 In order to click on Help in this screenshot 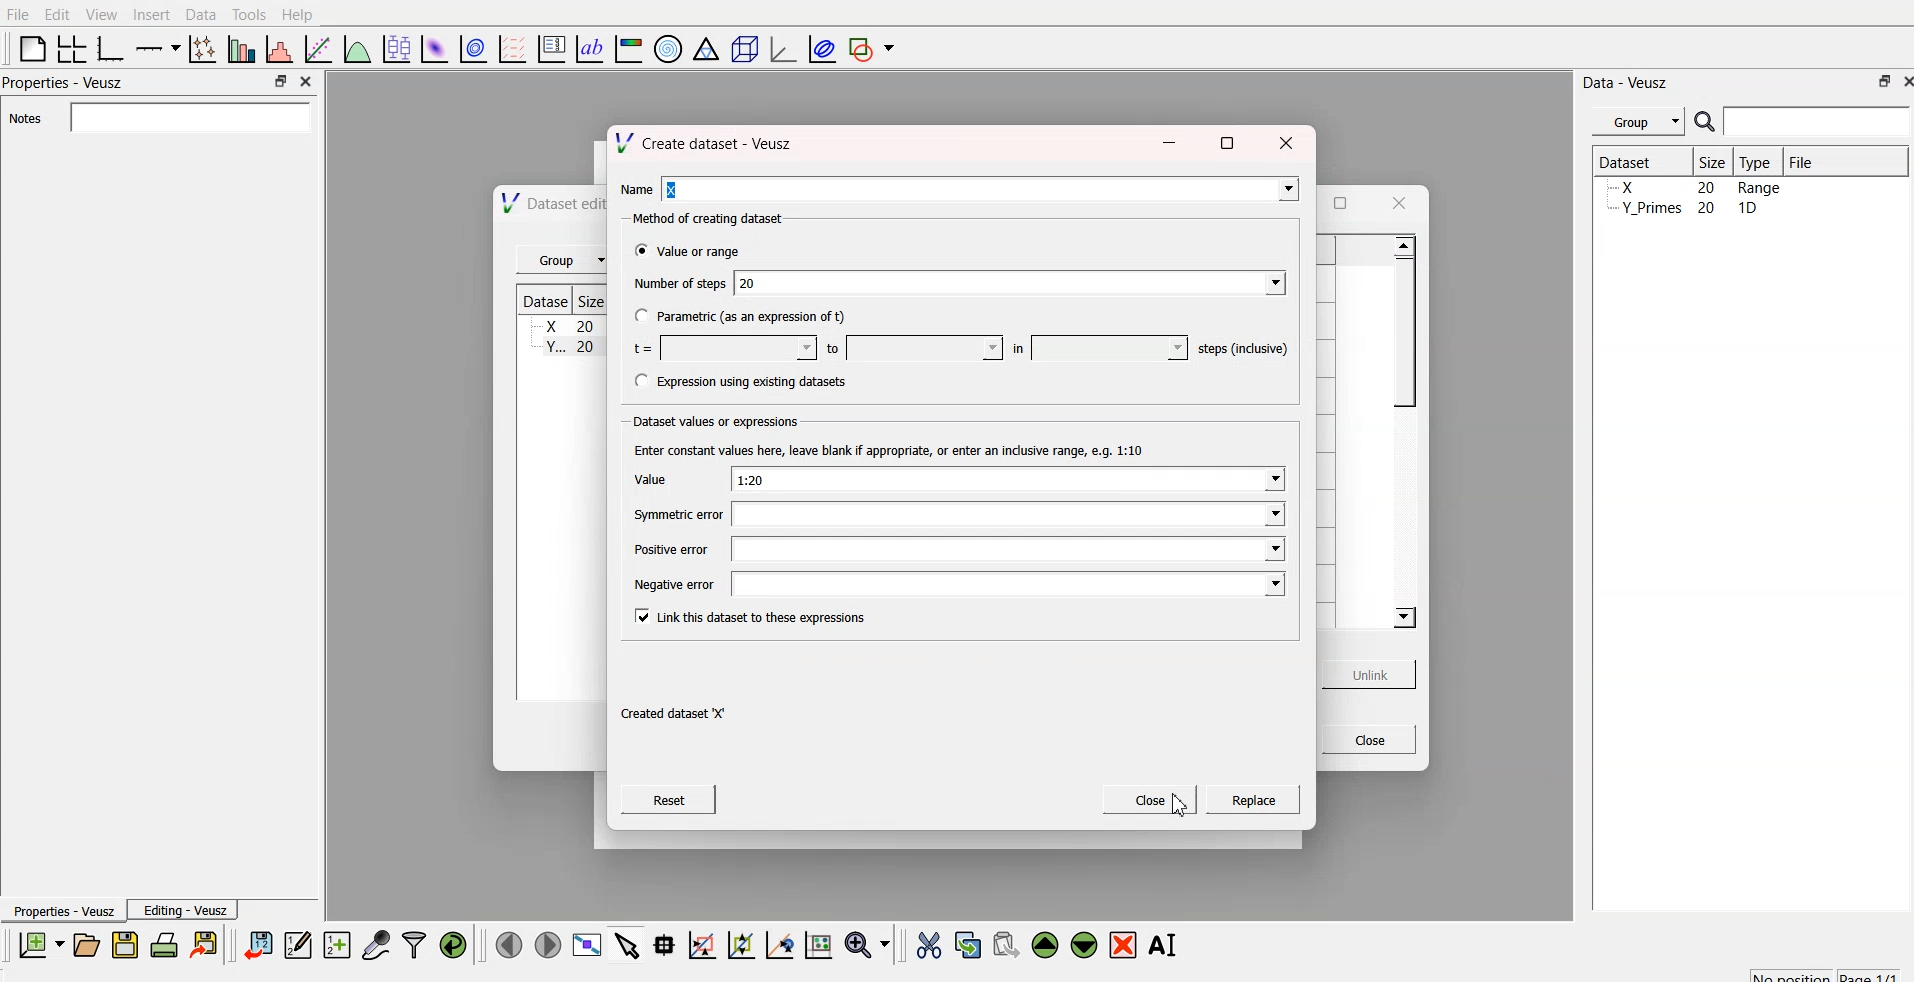, I will do `click(302, 14)`.